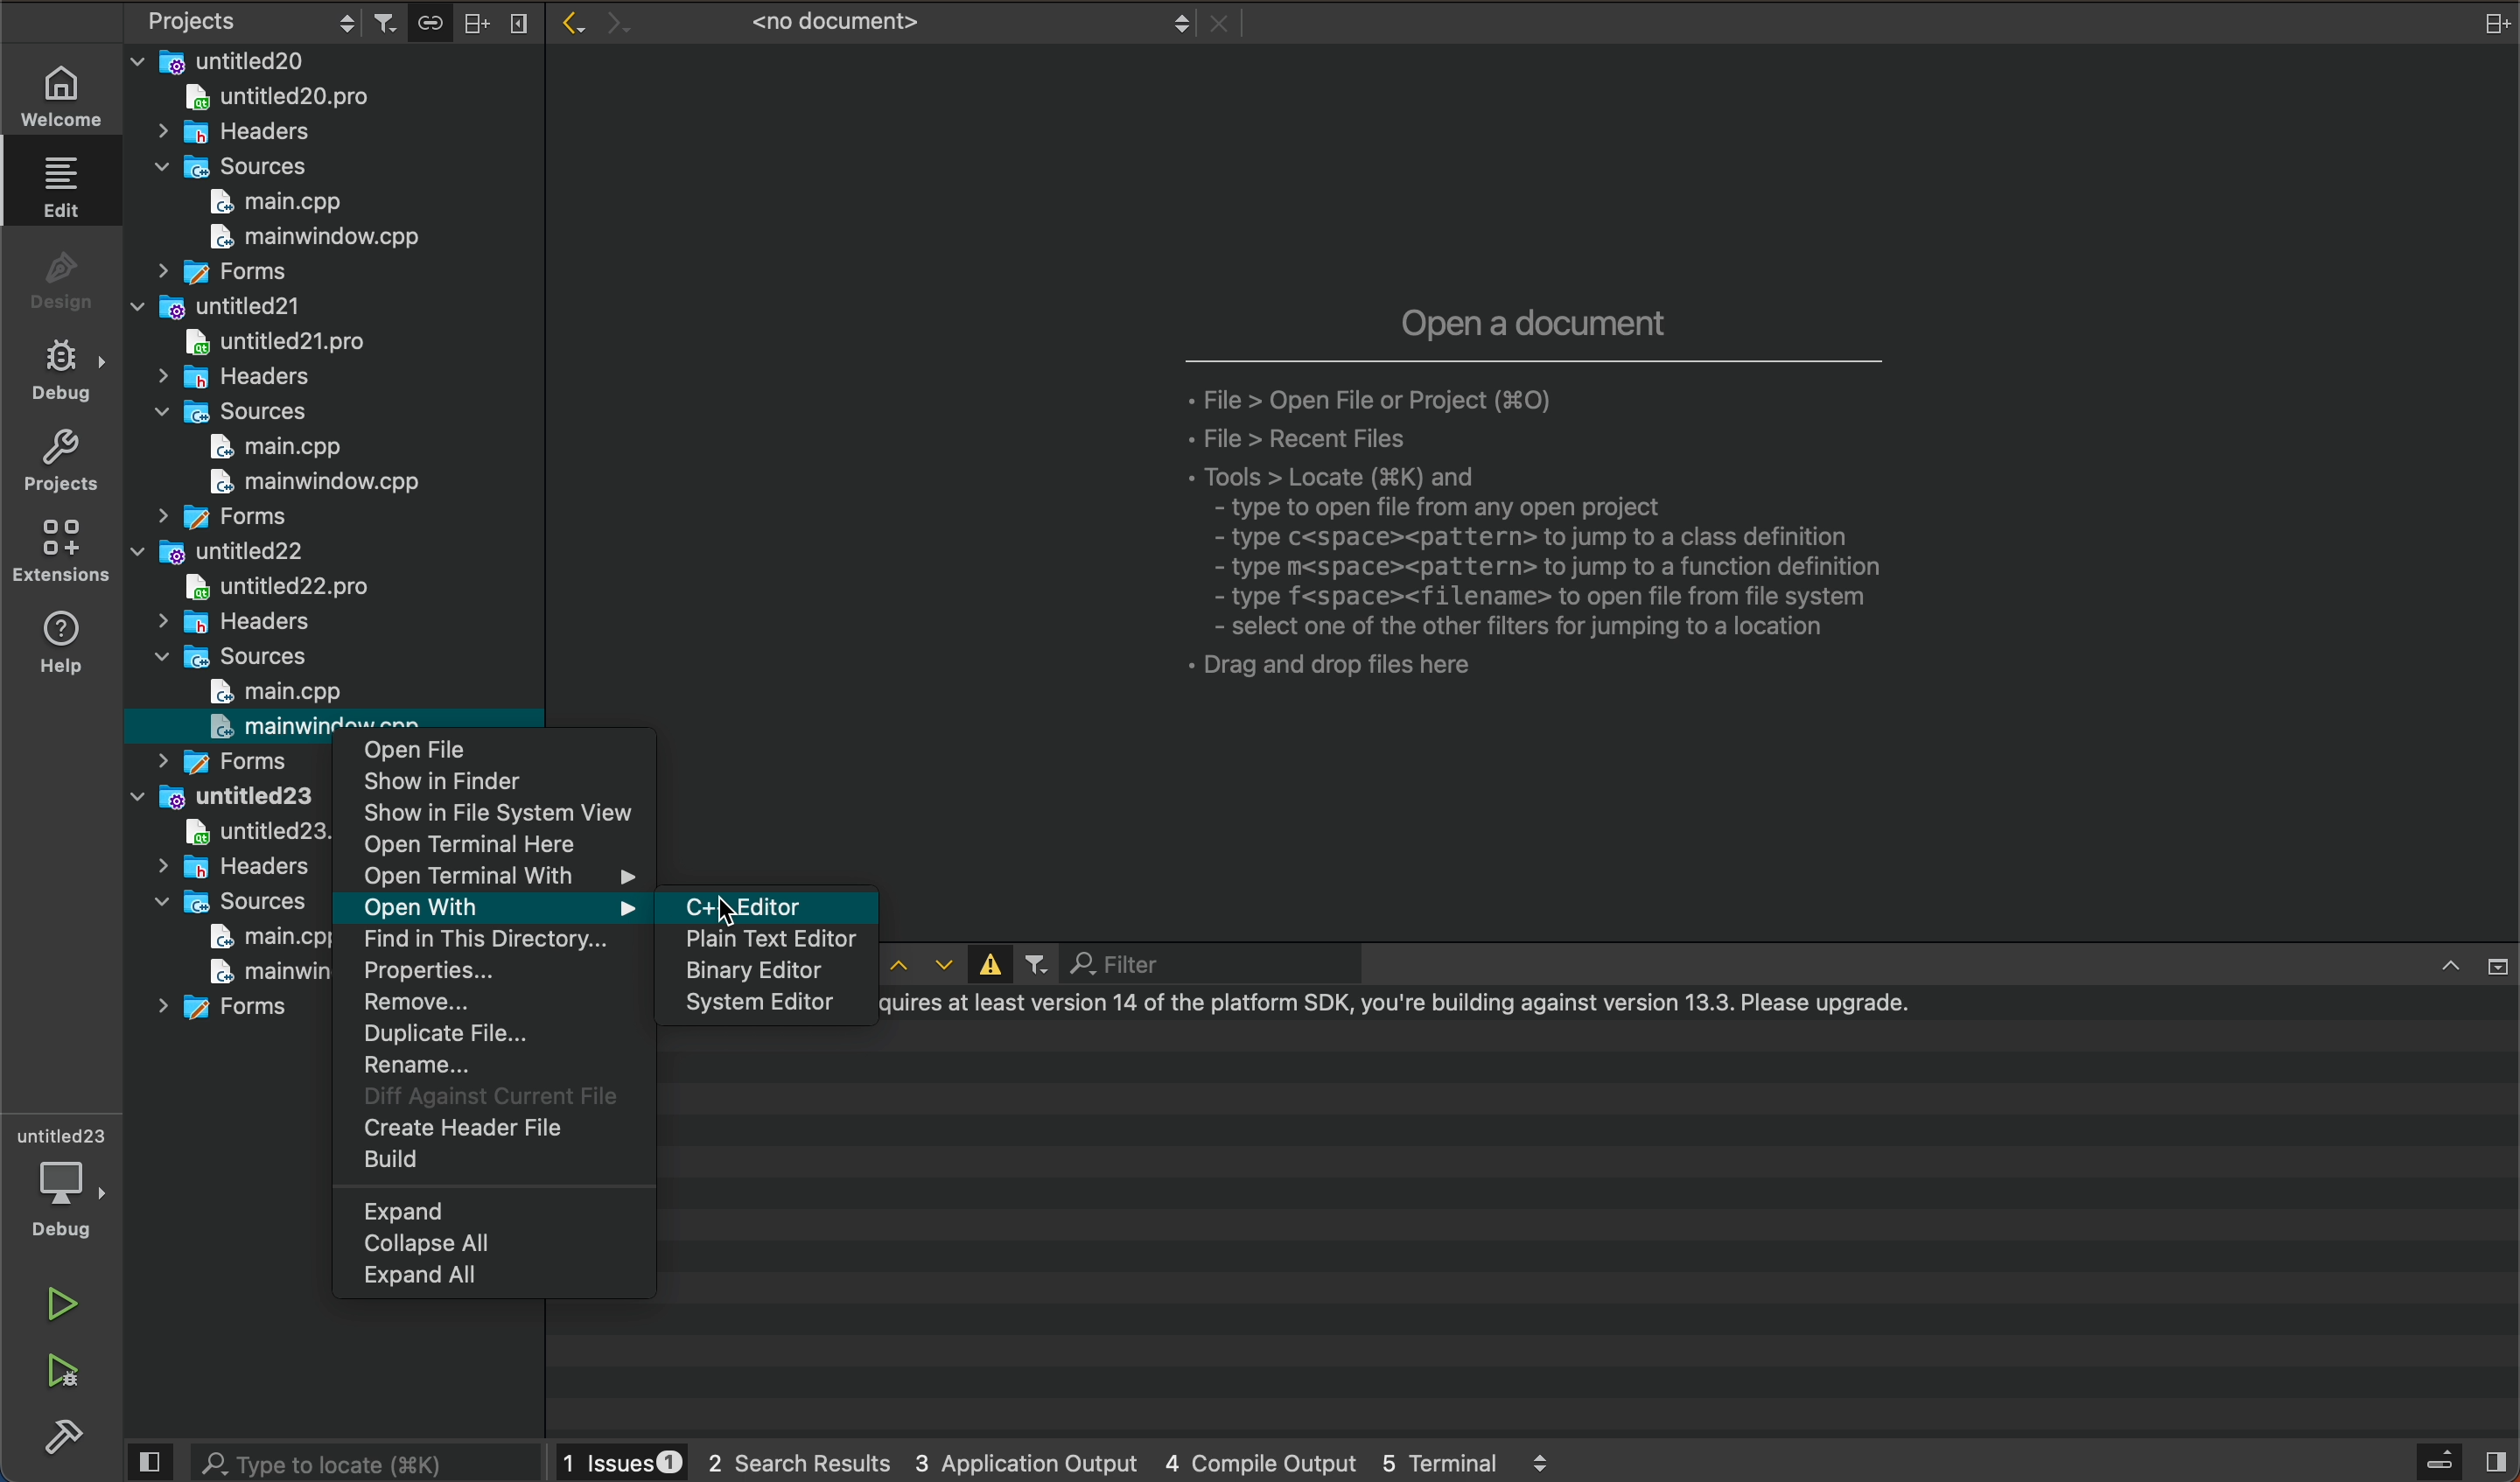 The width and height of the screenshot is (2520, 1482). What do you see at coordinates (60, 465) in the screenshot?
I see `projects` at bounding box center [60, 465].